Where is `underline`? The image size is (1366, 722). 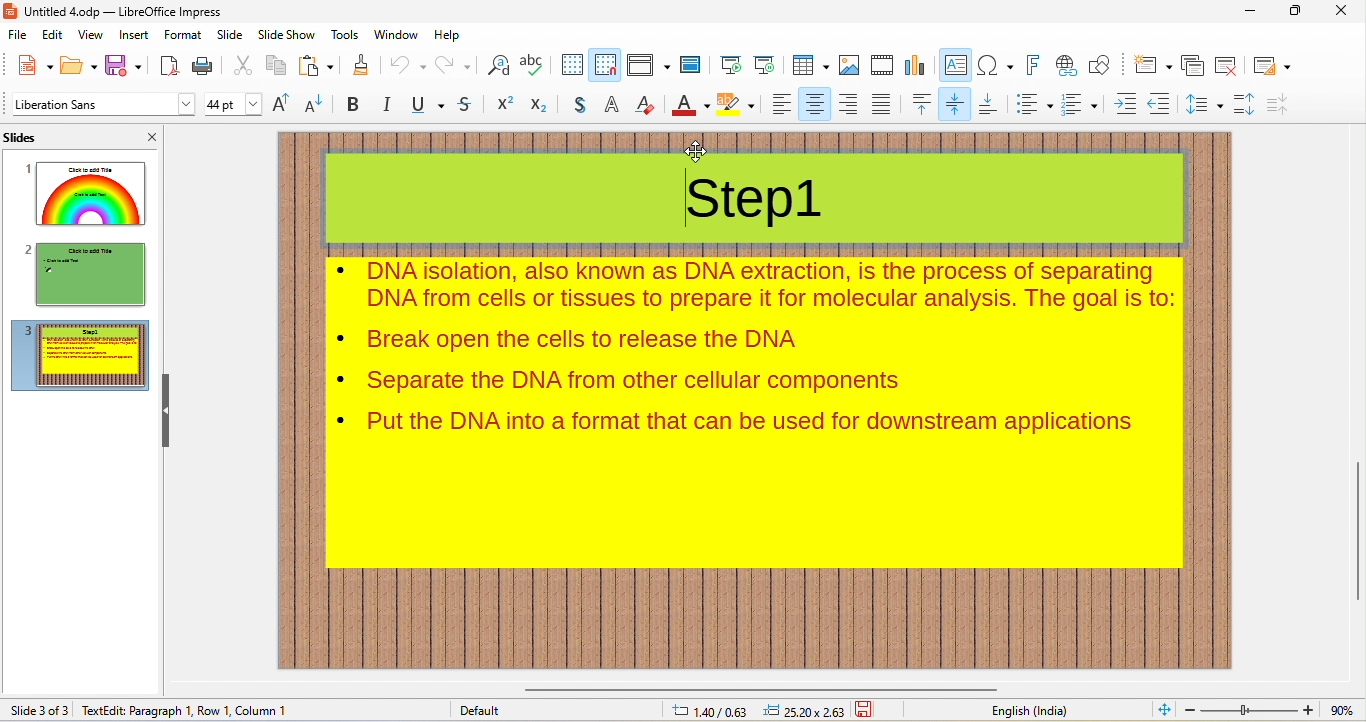 underline is located at coordinates (428, 104).